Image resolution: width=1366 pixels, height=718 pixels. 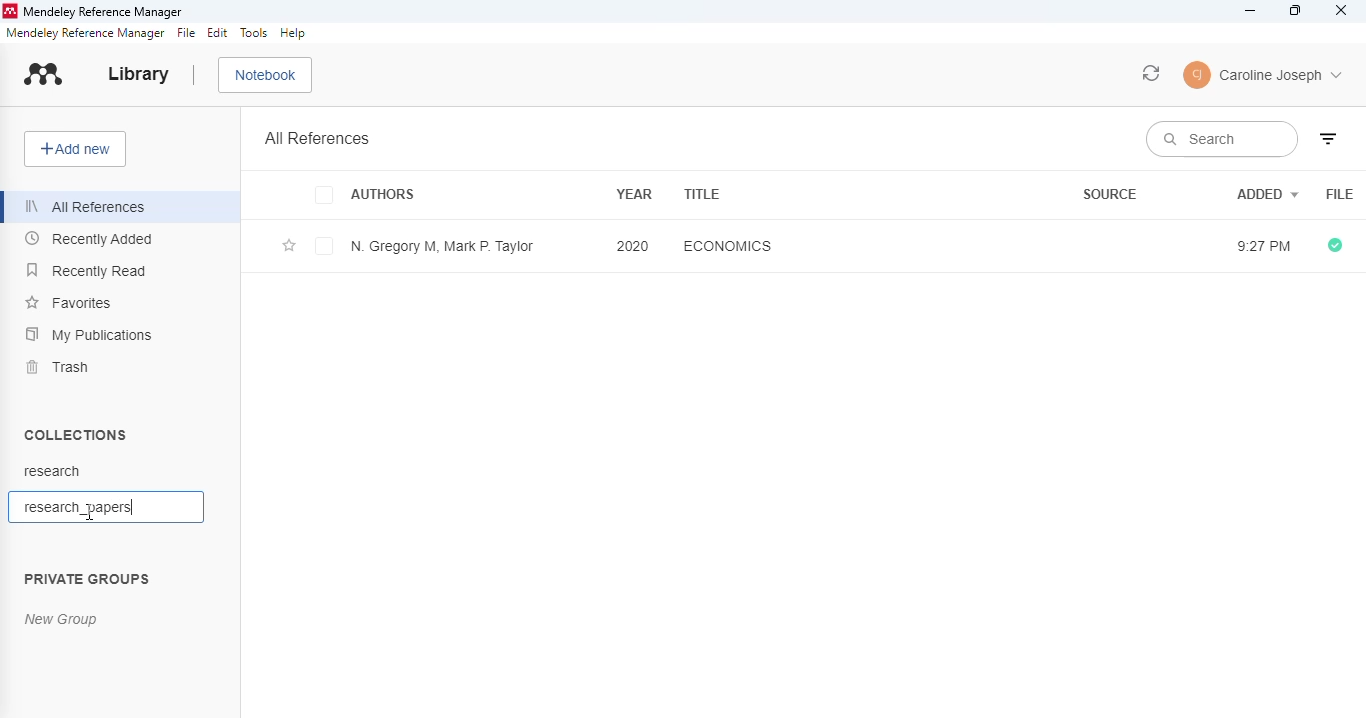 What do you see at coordinates (1198, 75) in the screenshot?
I see `user icon` at bounding box center [1198, 75].